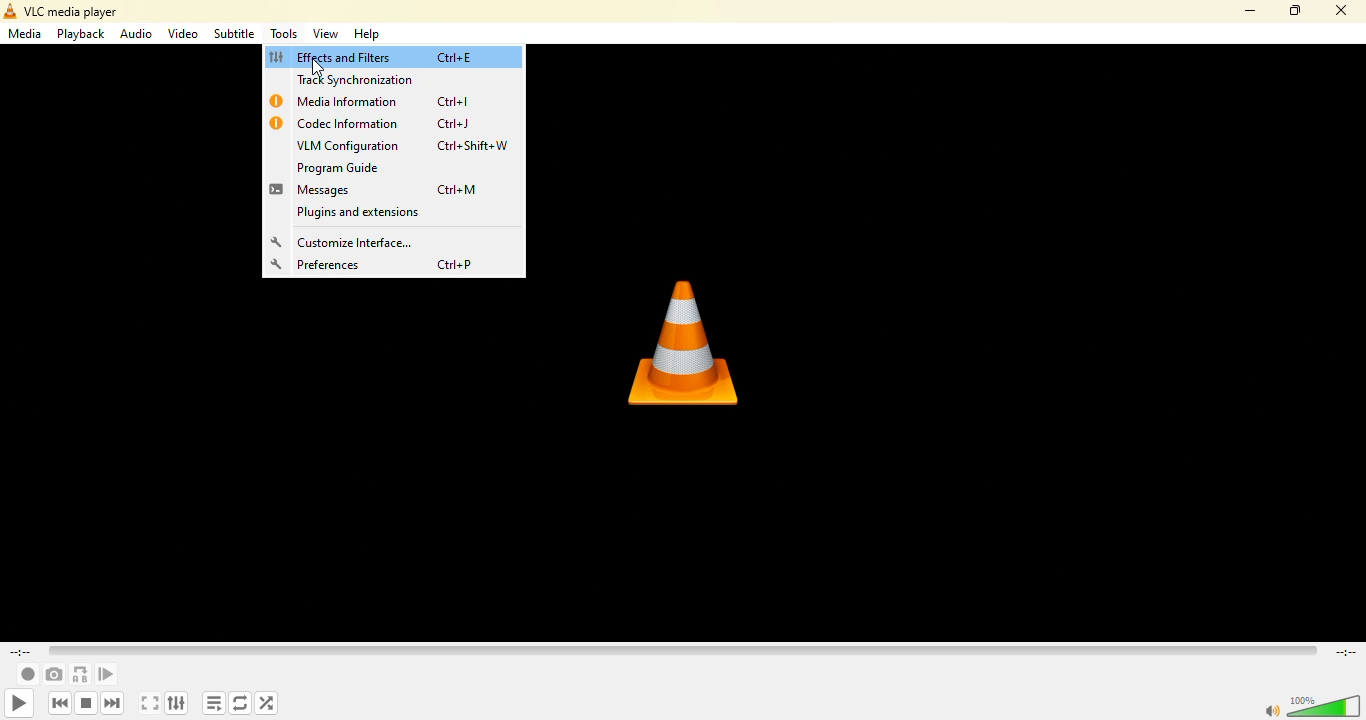 This screenshot has width=1366, height=720. Describe the element at coordinates (462, 58) in the screenshot. I see `ctrl+e` at that location.